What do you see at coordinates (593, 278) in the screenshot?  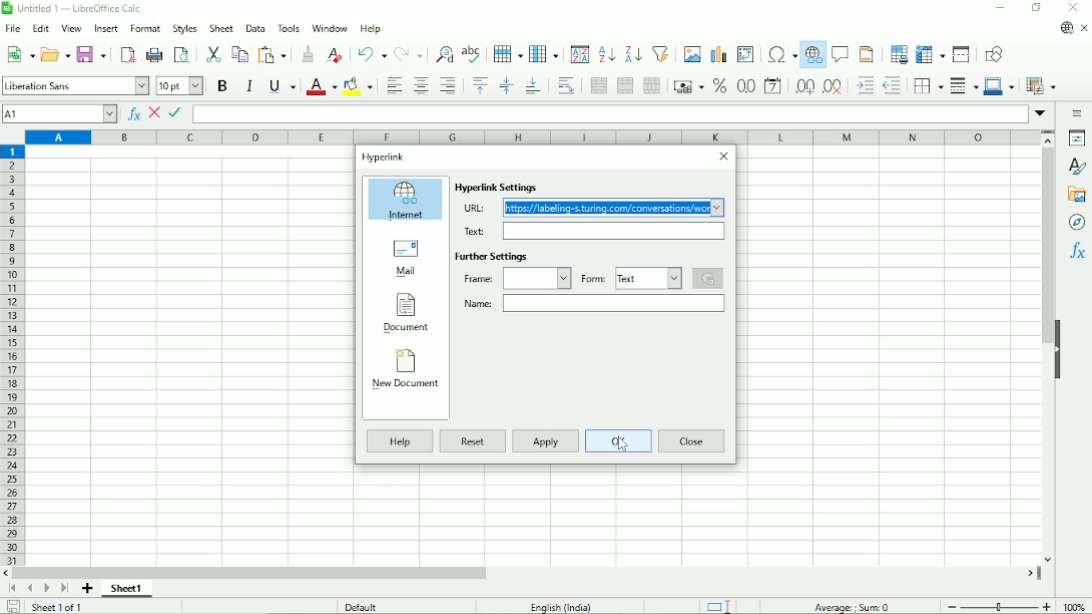 I see `From` at bounding box center [593, 278].